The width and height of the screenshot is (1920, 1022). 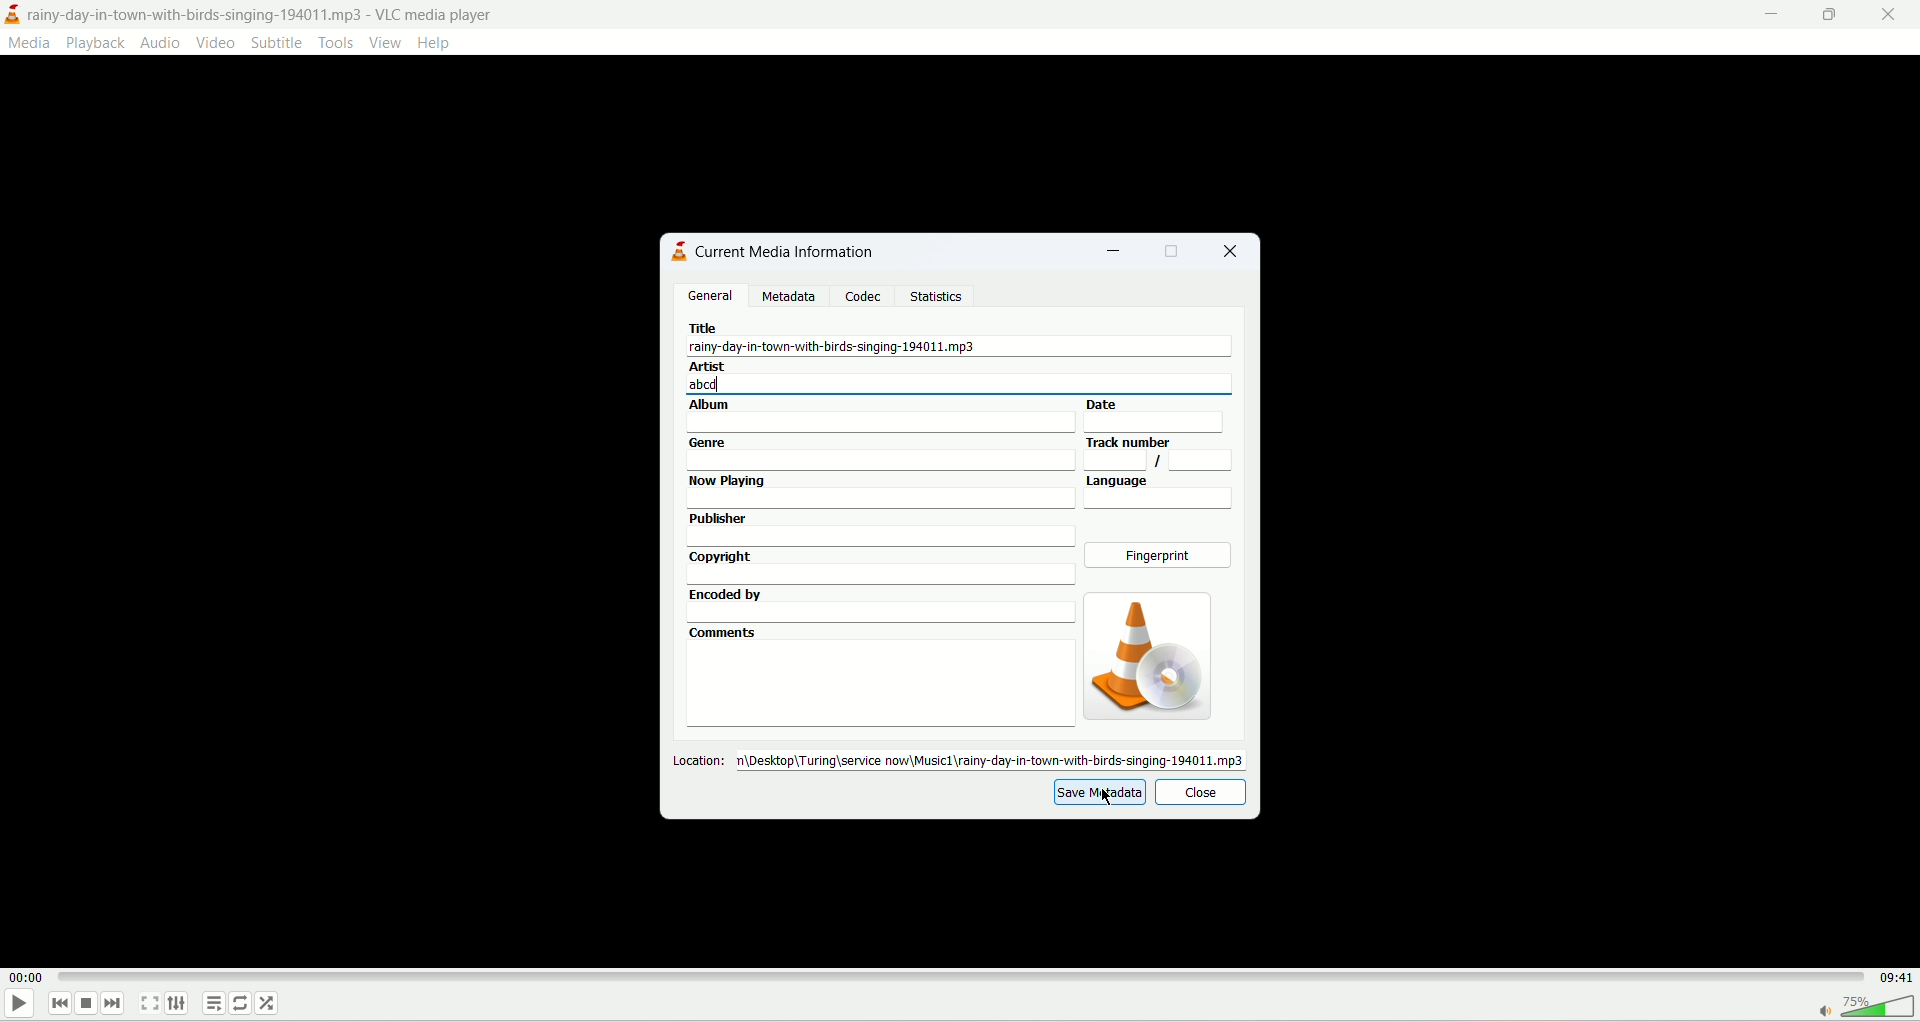 I want to click on subtitle, so click(x=275, y=43).